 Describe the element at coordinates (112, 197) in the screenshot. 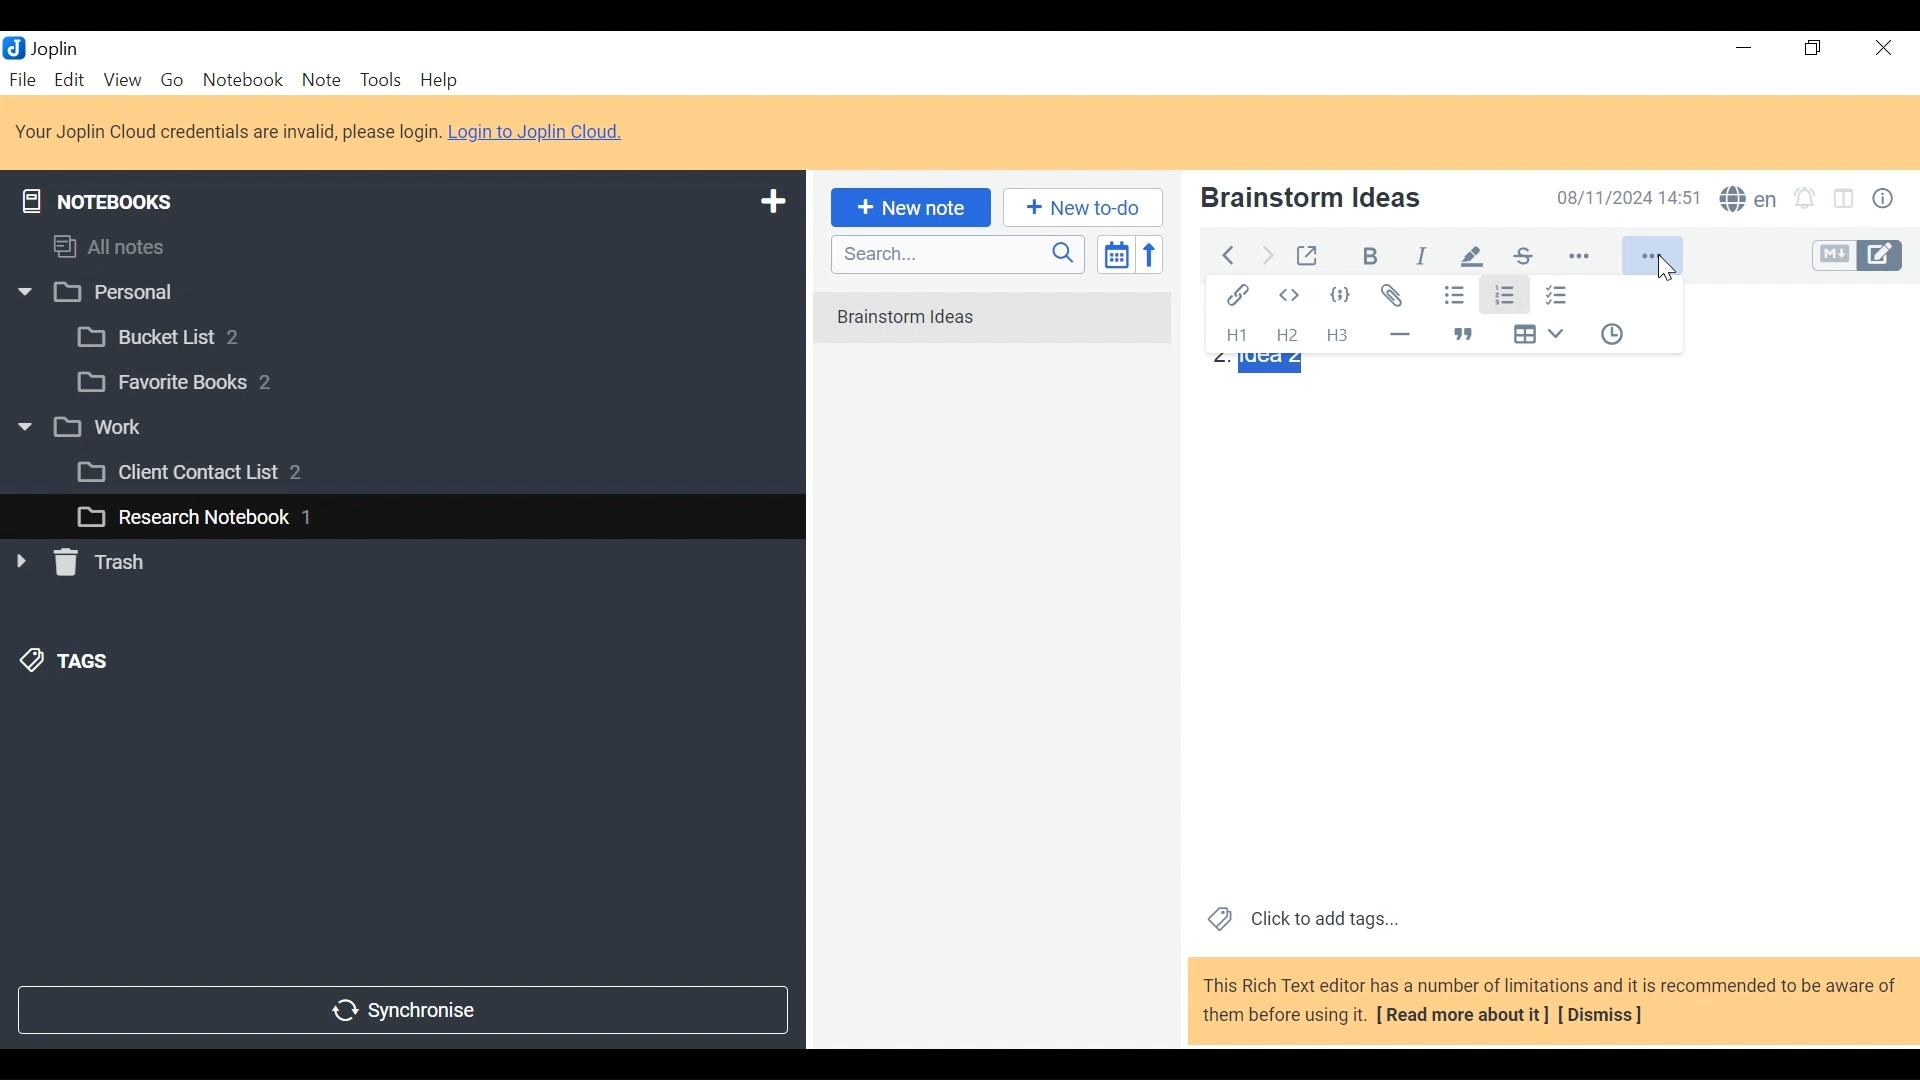

I see `Notebooks` at that location.